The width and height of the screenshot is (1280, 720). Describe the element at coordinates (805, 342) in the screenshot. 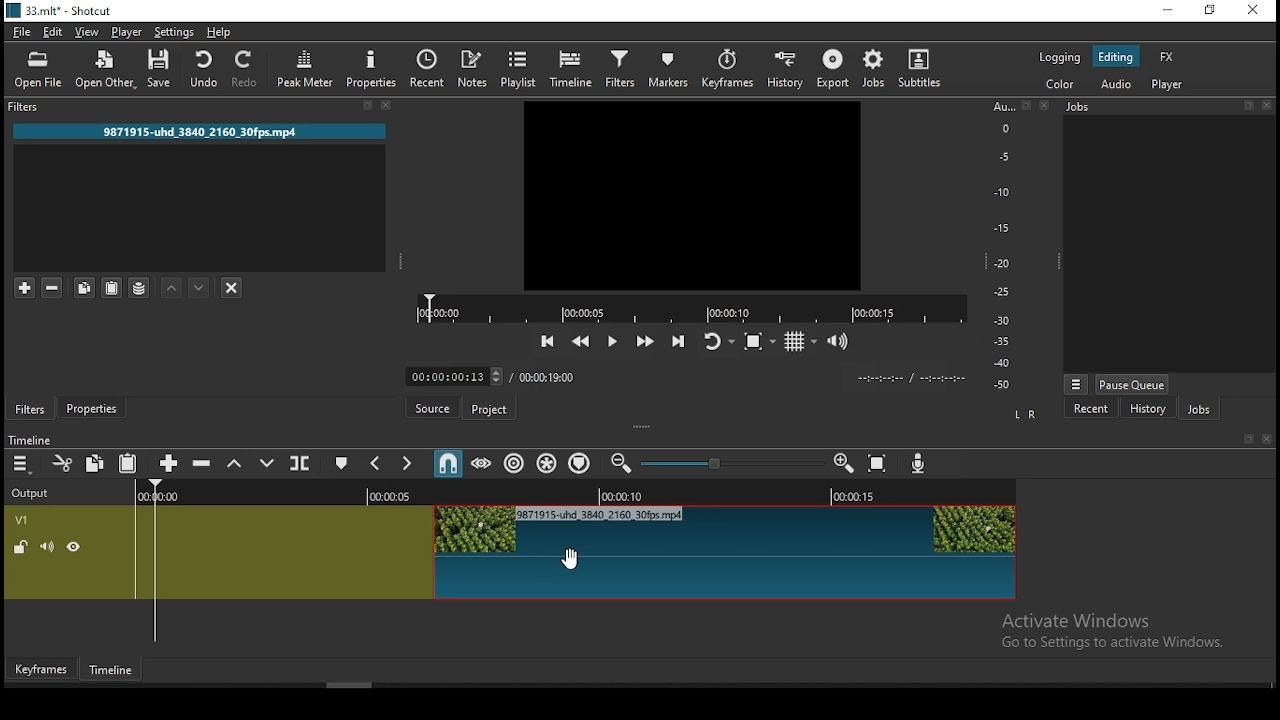

I see `toggle grid display on player` at that location.